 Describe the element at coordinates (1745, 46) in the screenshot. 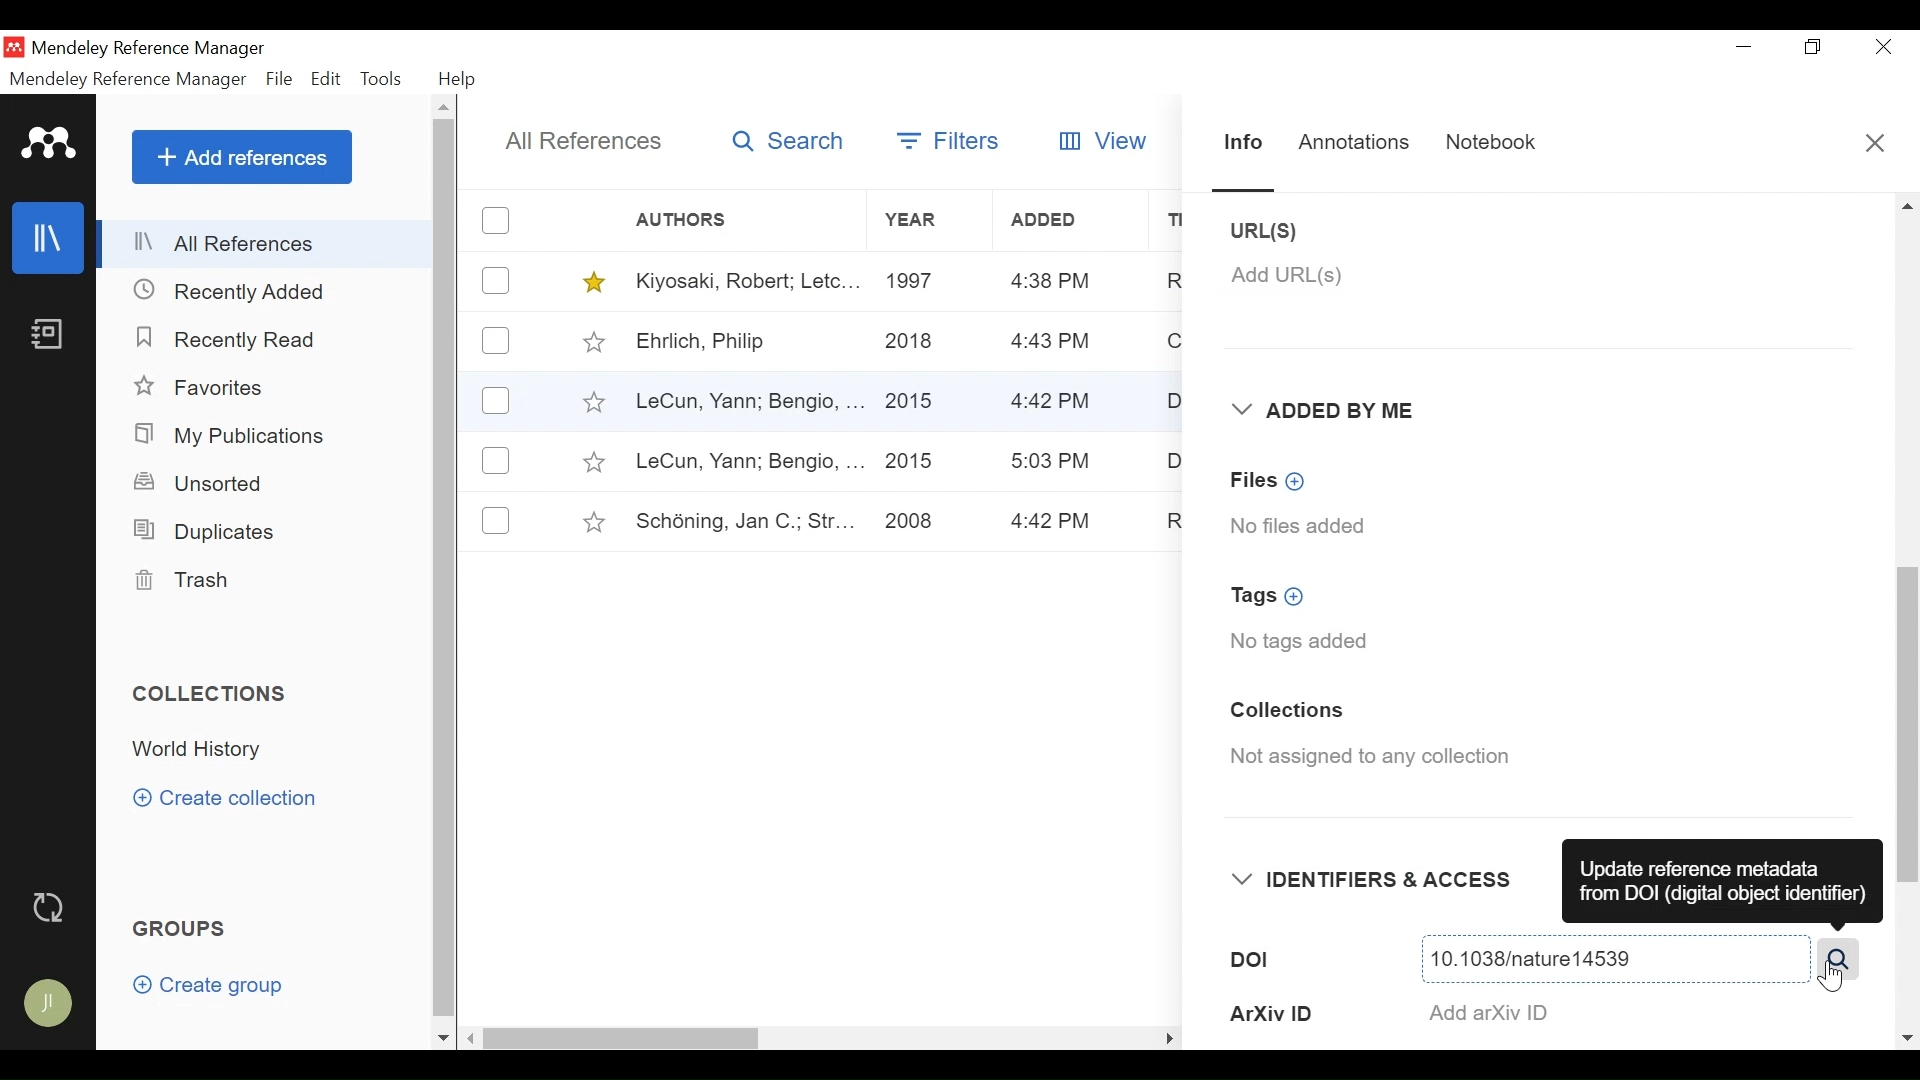

I see `minimize` at that location.